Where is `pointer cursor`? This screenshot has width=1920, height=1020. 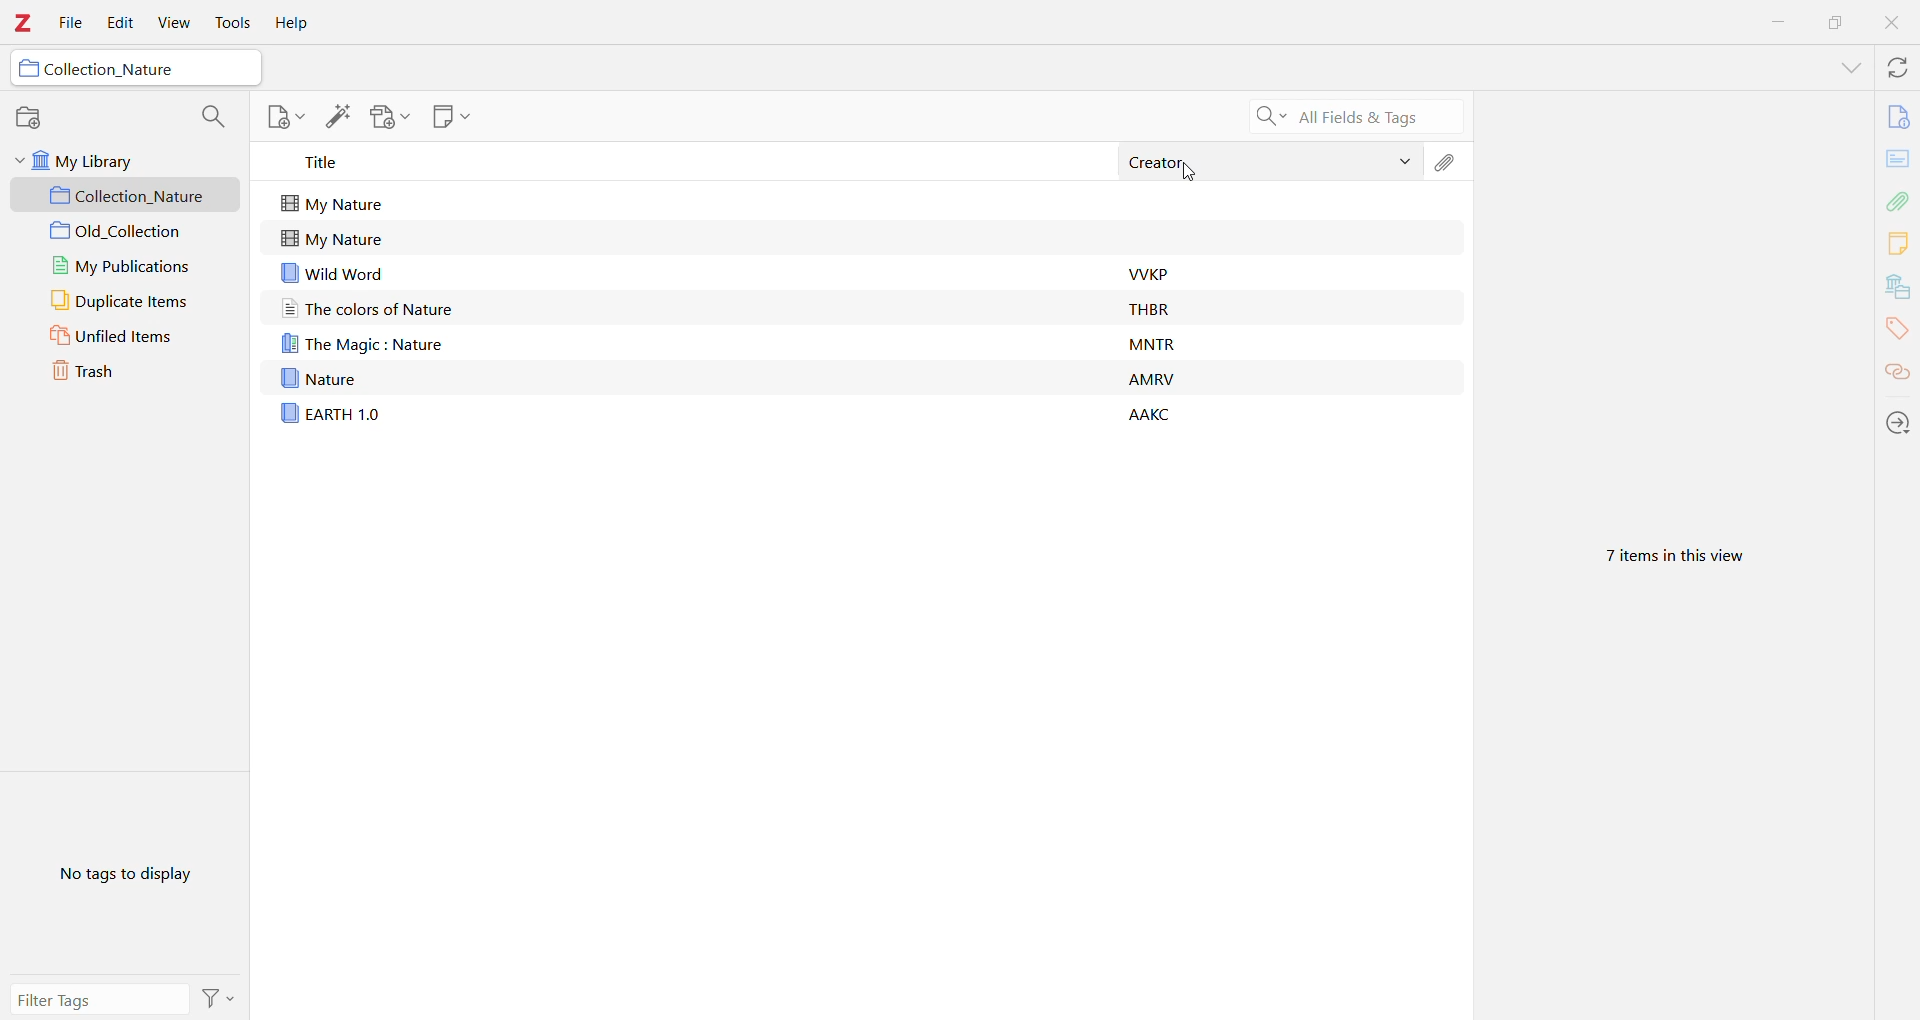 pointer cursor is located at coordinates (1197, 179).